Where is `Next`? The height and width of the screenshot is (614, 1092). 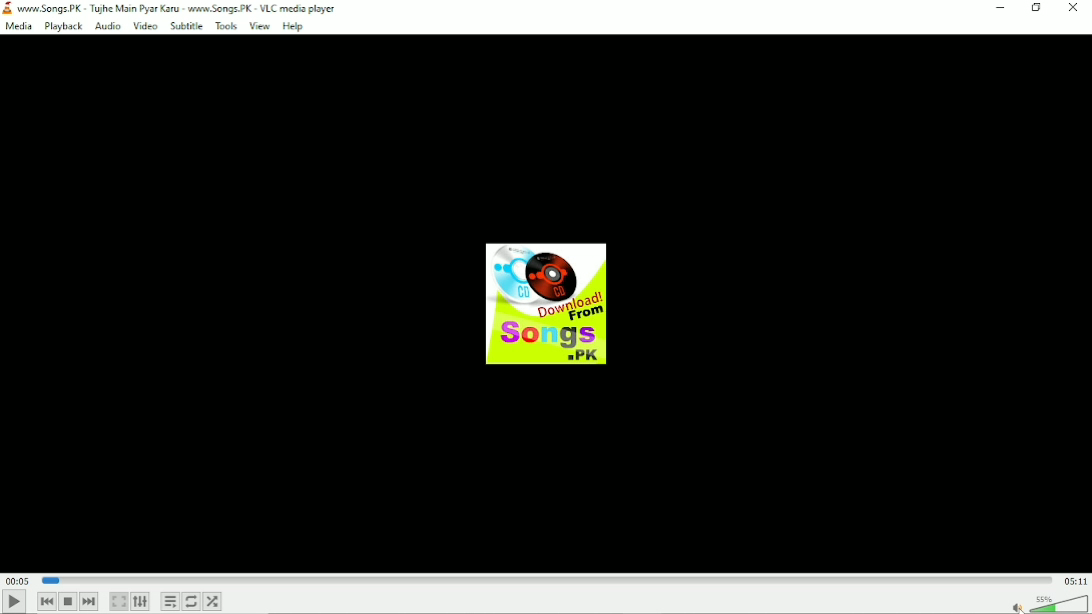 Next is located at coordinates (91, 601).